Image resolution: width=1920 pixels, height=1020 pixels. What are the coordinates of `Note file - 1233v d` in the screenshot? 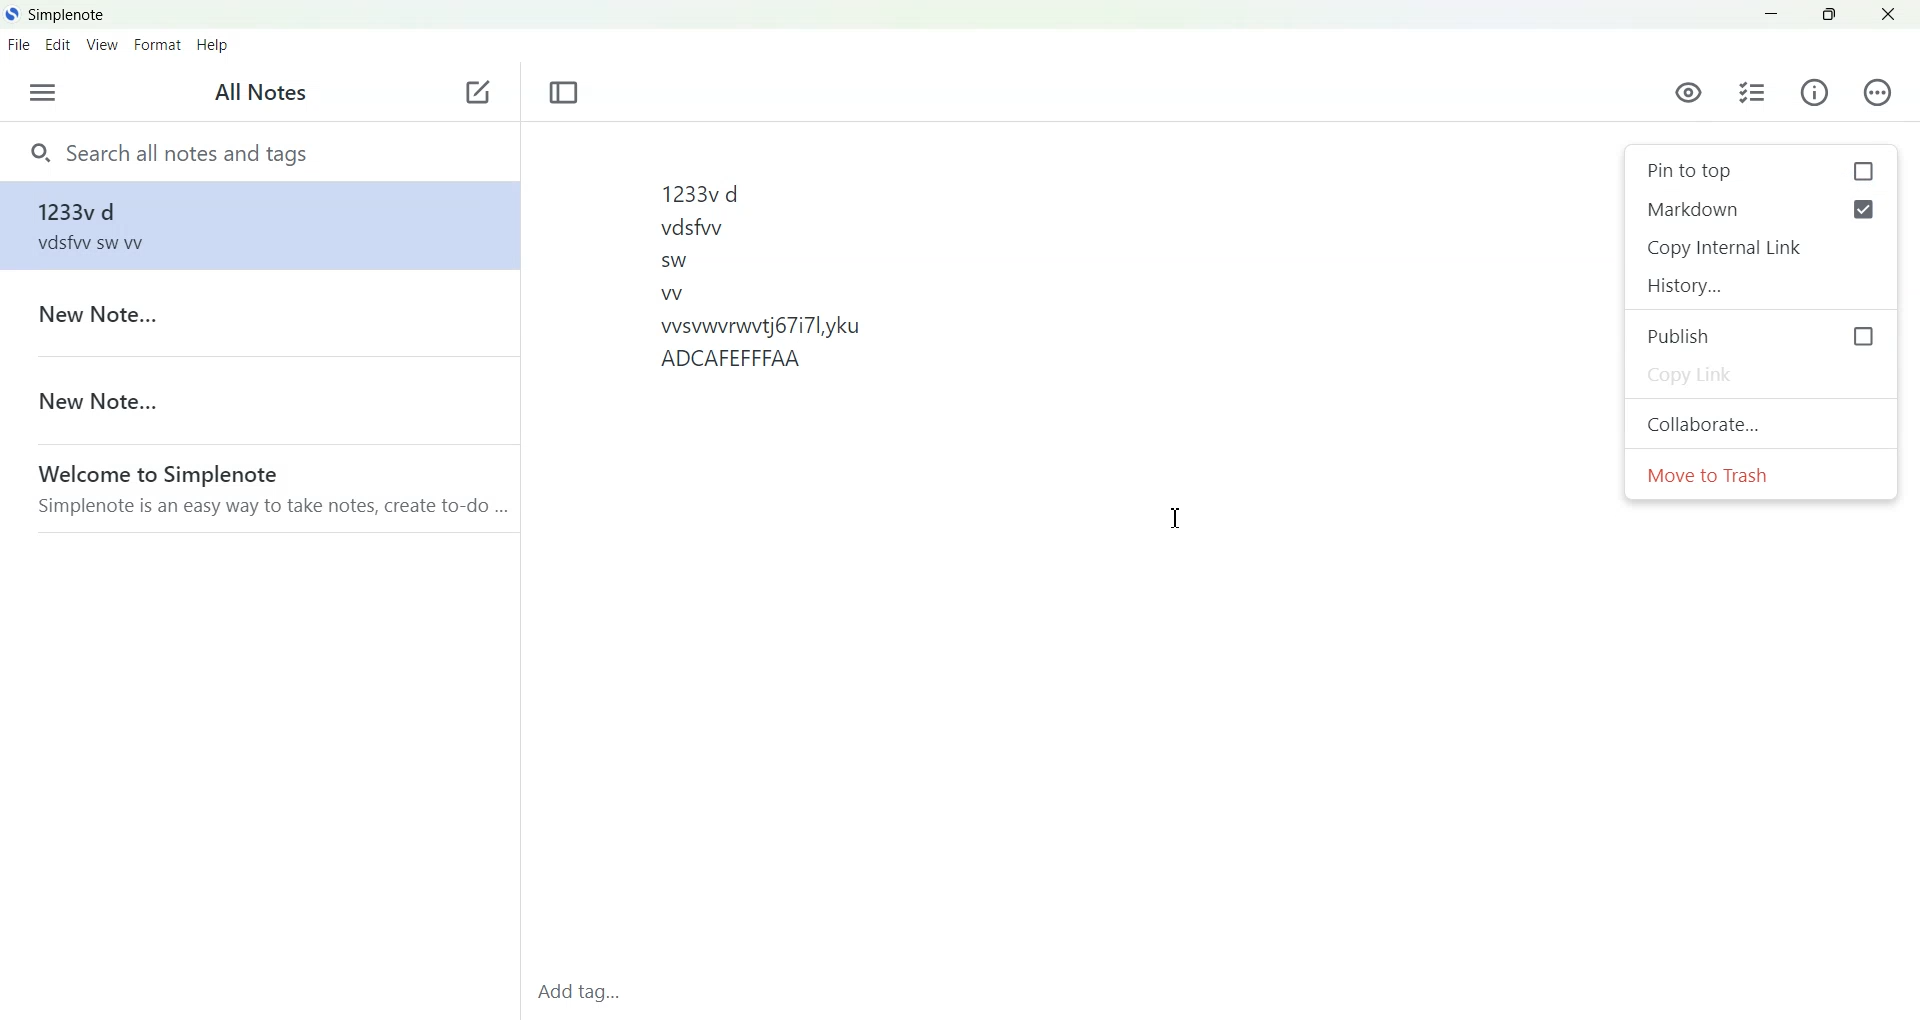 It's located at (256, 225).